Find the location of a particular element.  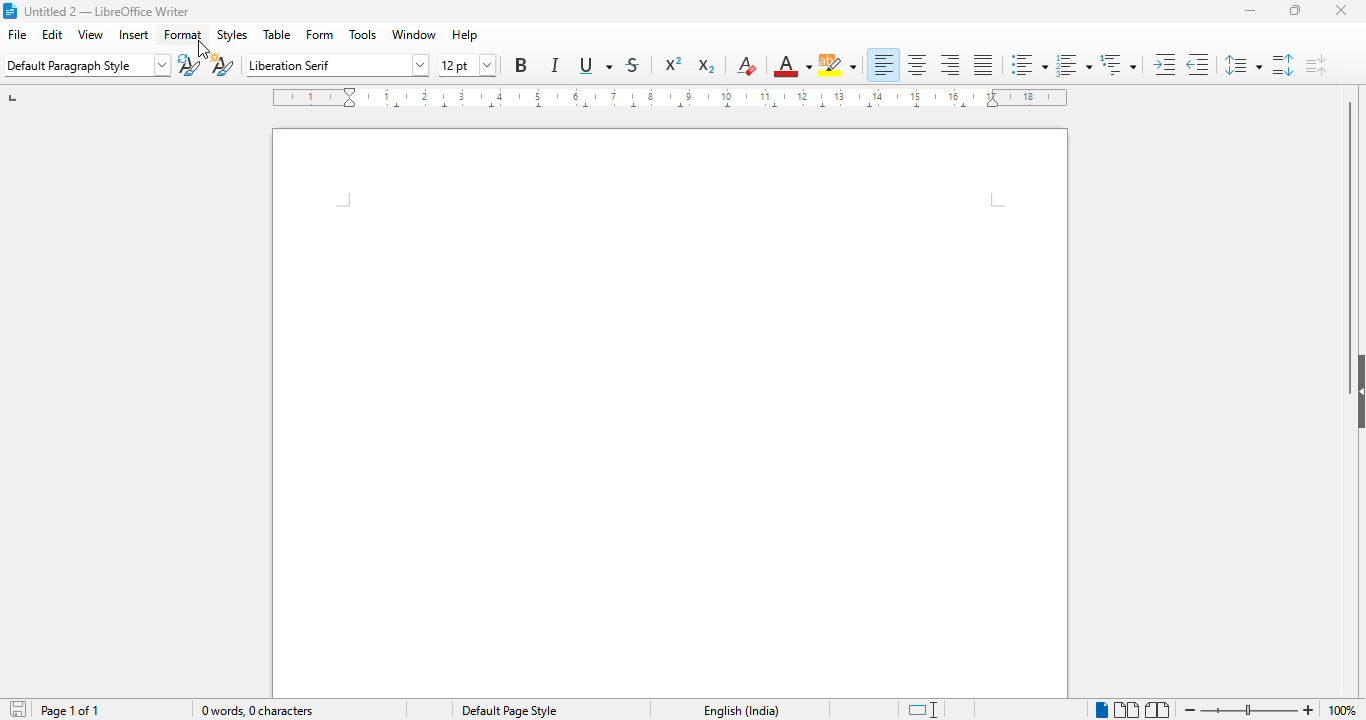

update paragraph style is located at coordinates (188, 66).